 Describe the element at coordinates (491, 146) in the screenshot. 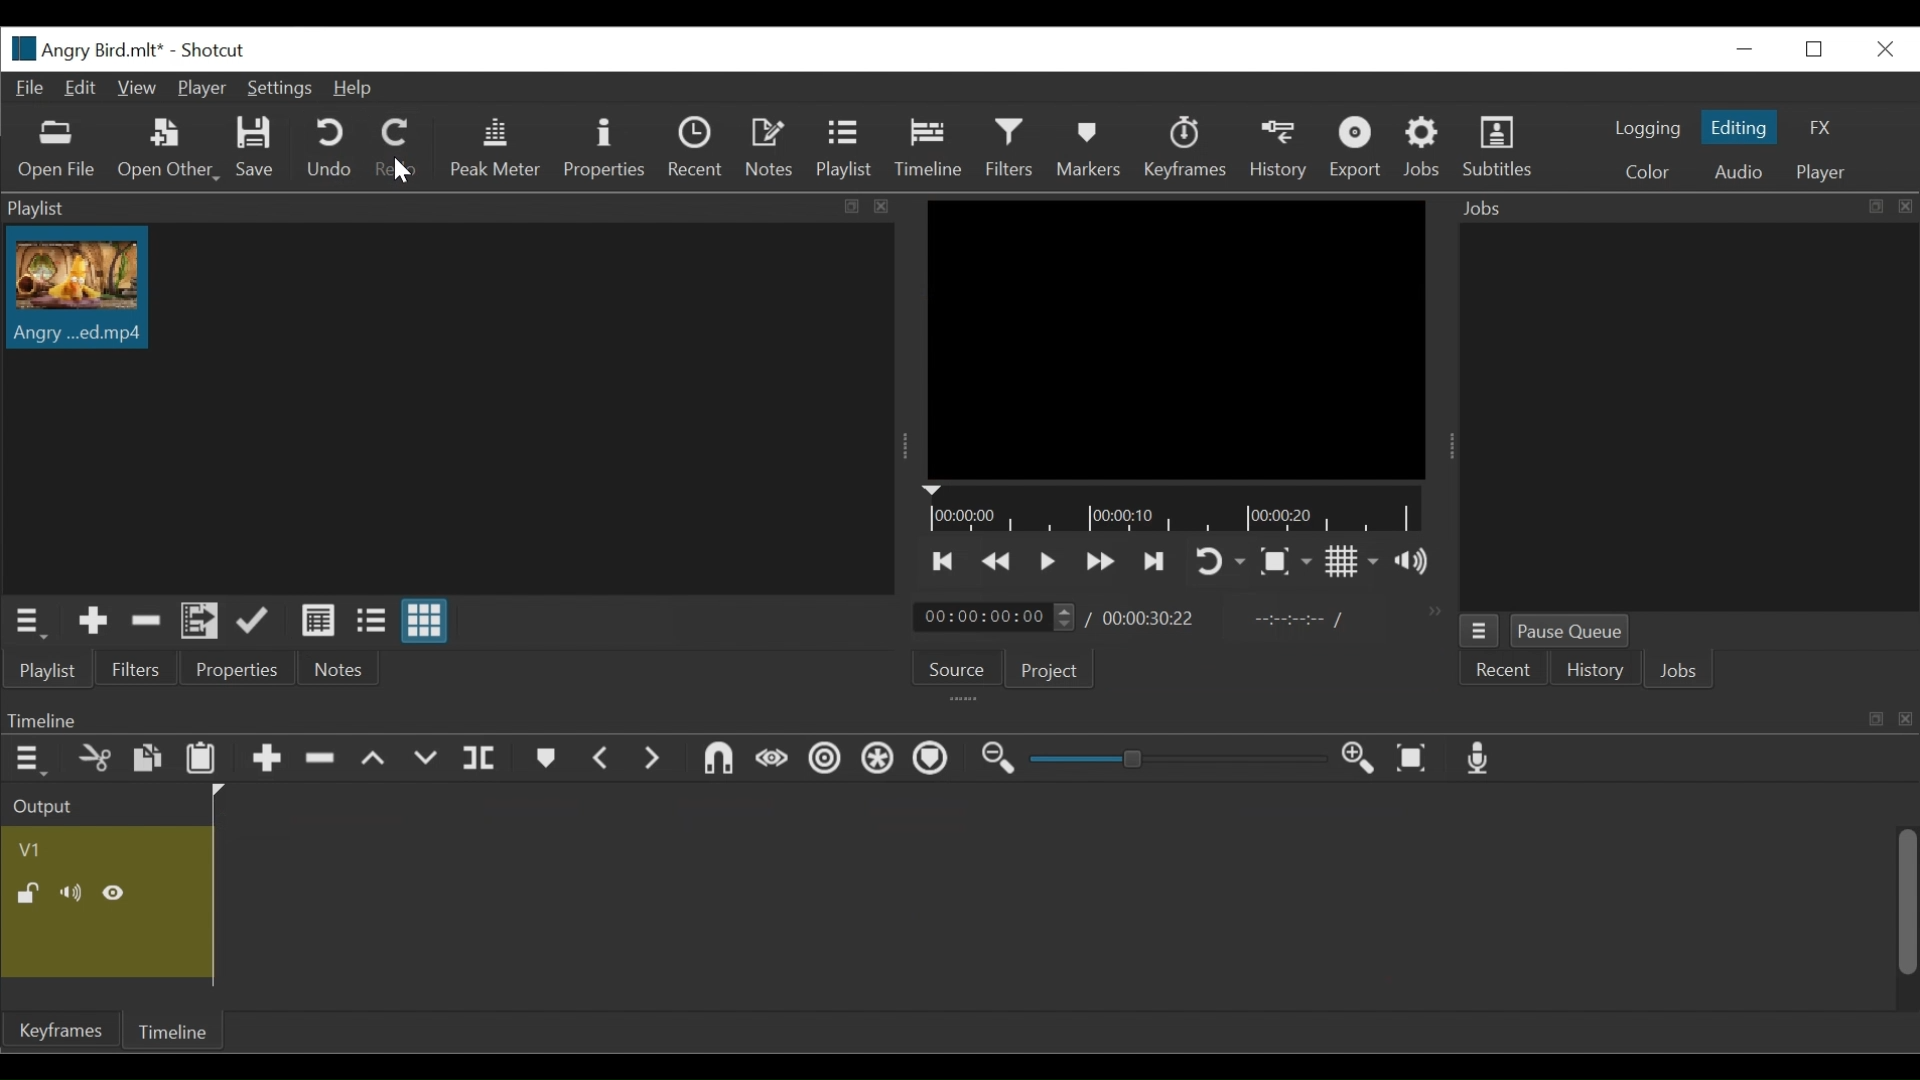

I see `Peak Meter` at that location.